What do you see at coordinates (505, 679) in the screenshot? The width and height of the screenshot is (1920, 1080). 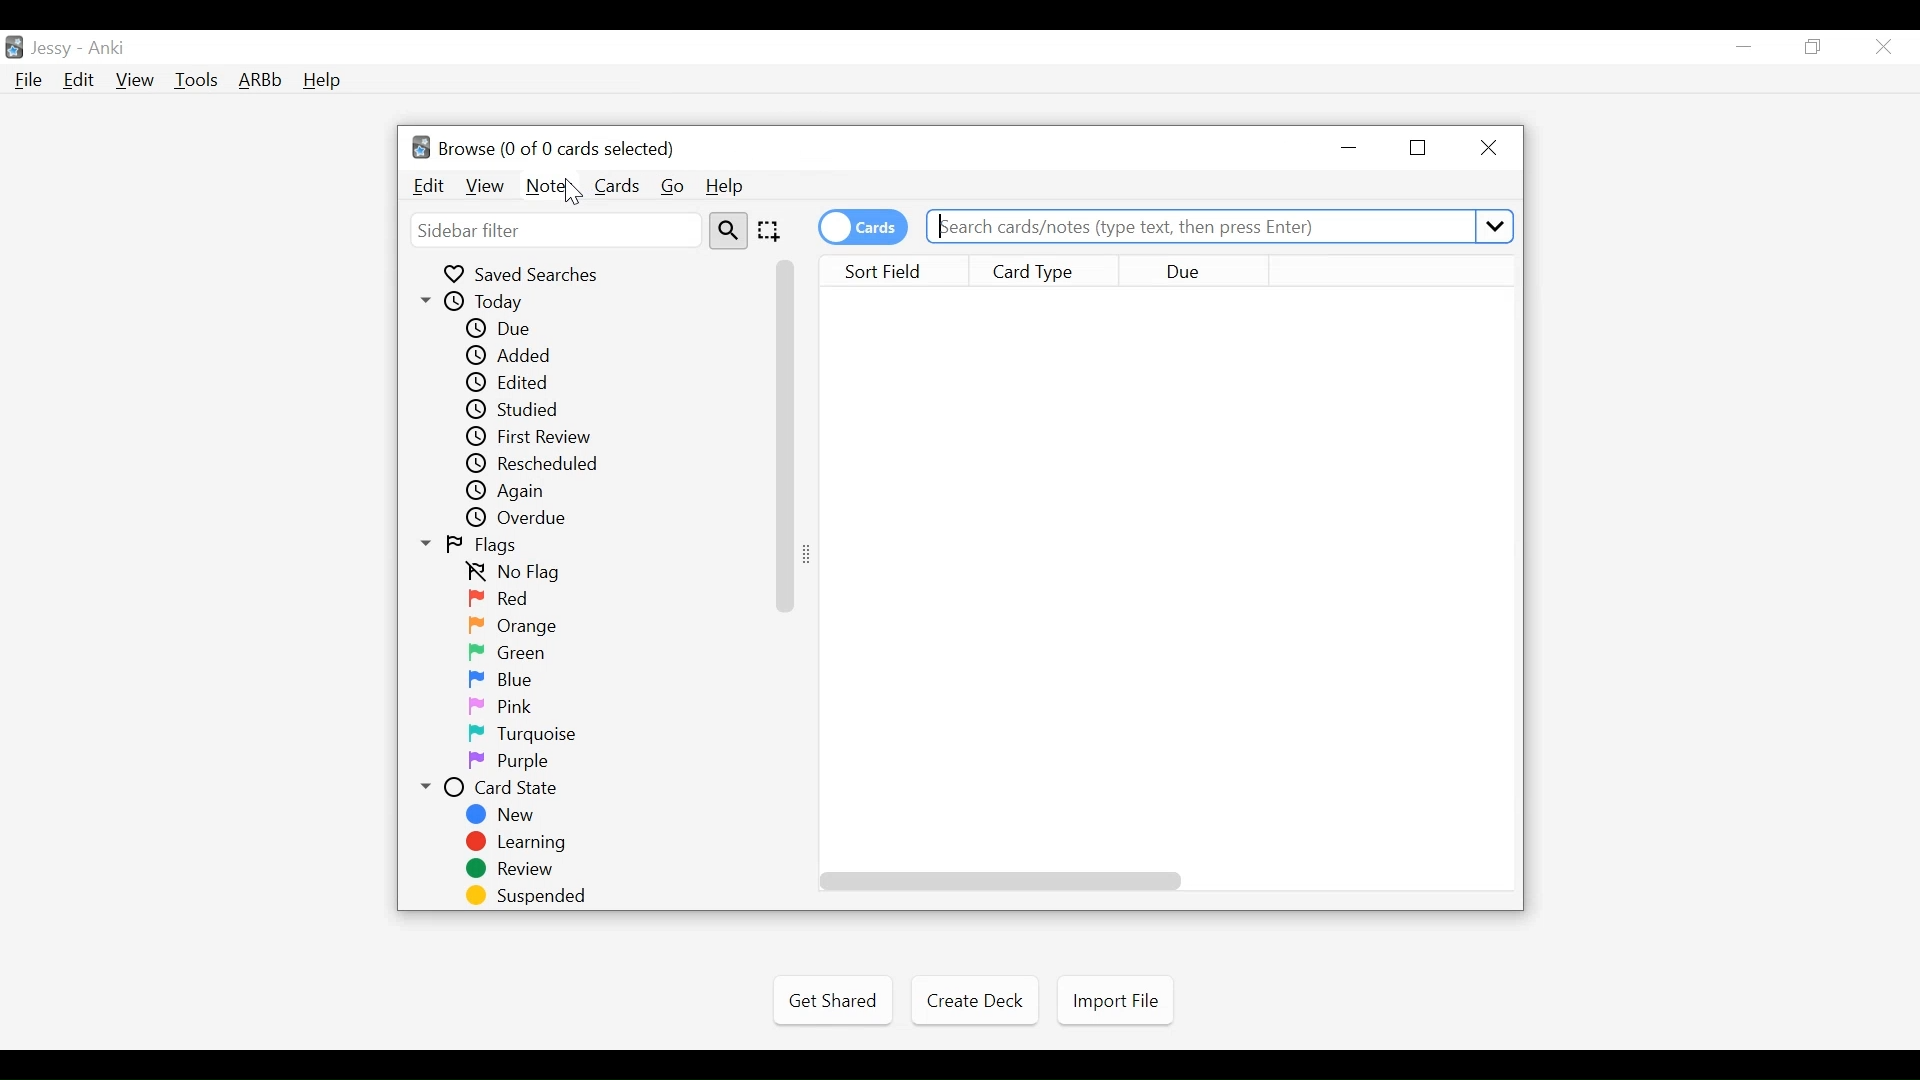 I see `Blue` at bounding box center [505, 679].